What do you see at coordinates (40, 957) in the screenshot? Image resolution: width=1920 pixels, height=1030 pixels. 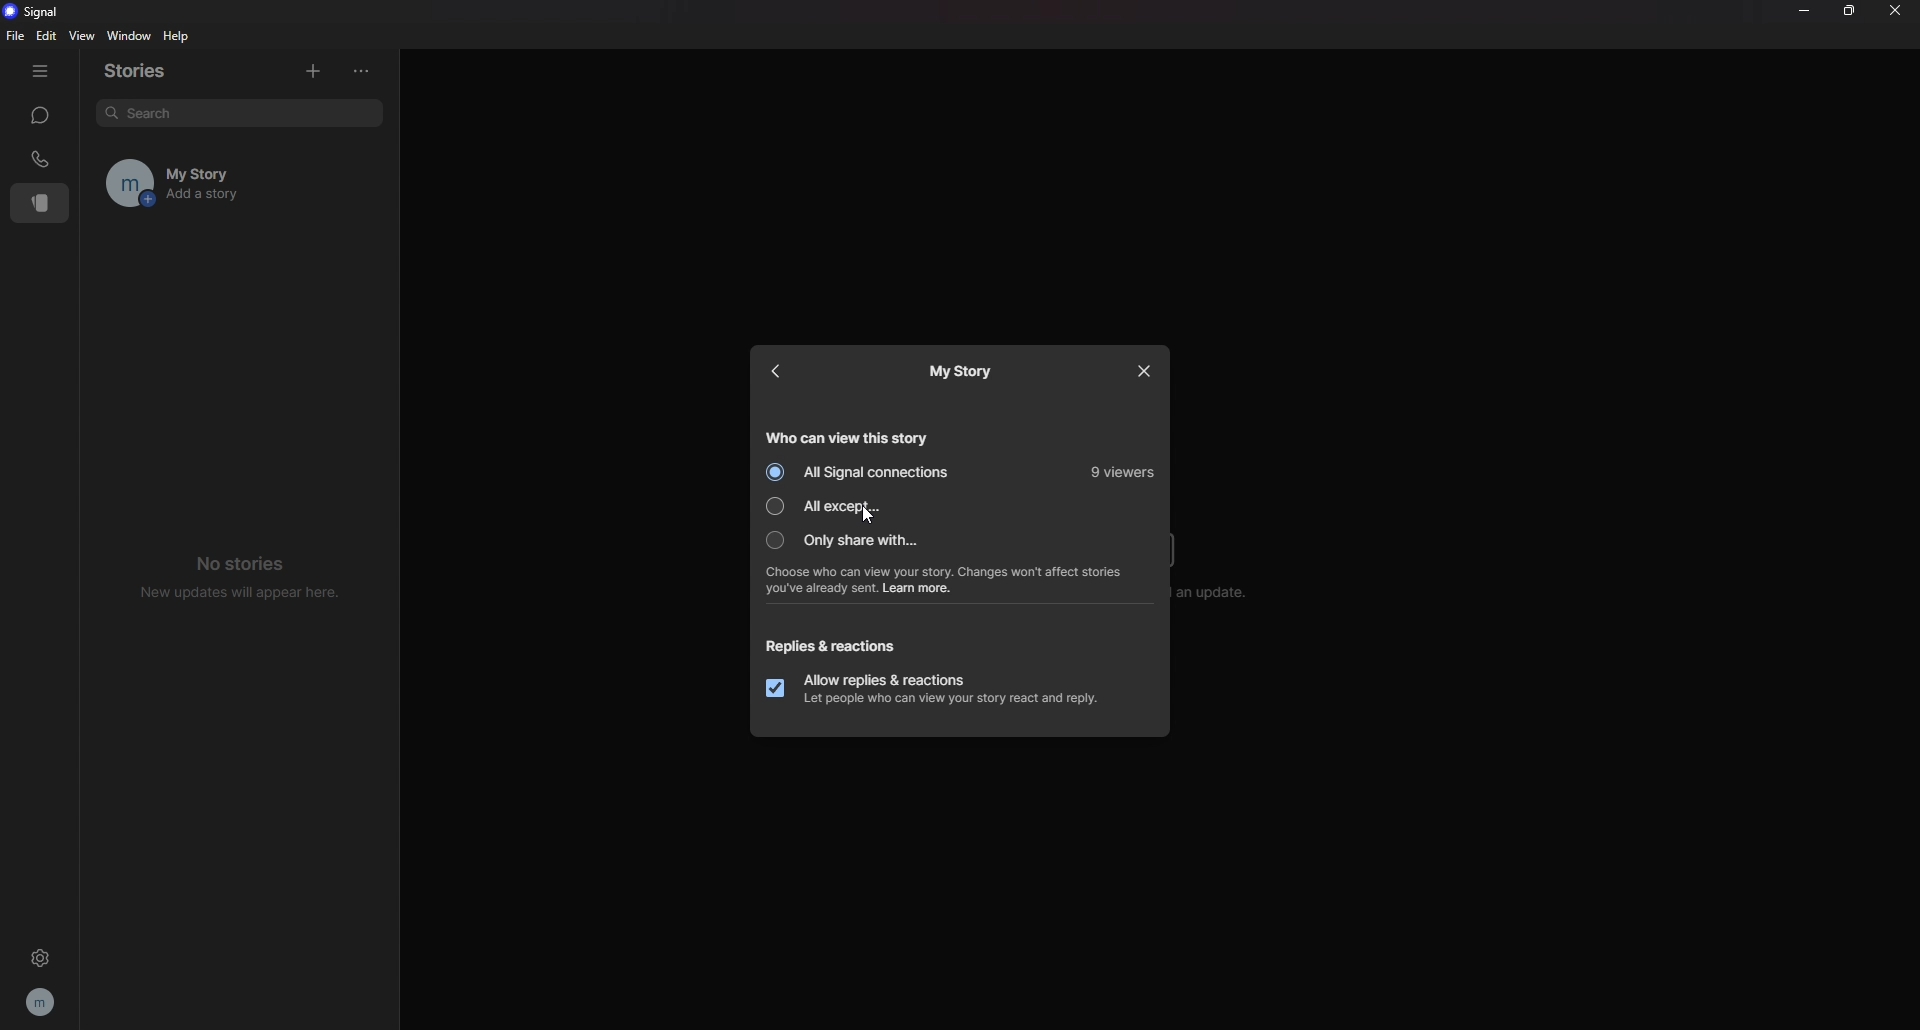 I see `settings` at bounding box center [40, 957].